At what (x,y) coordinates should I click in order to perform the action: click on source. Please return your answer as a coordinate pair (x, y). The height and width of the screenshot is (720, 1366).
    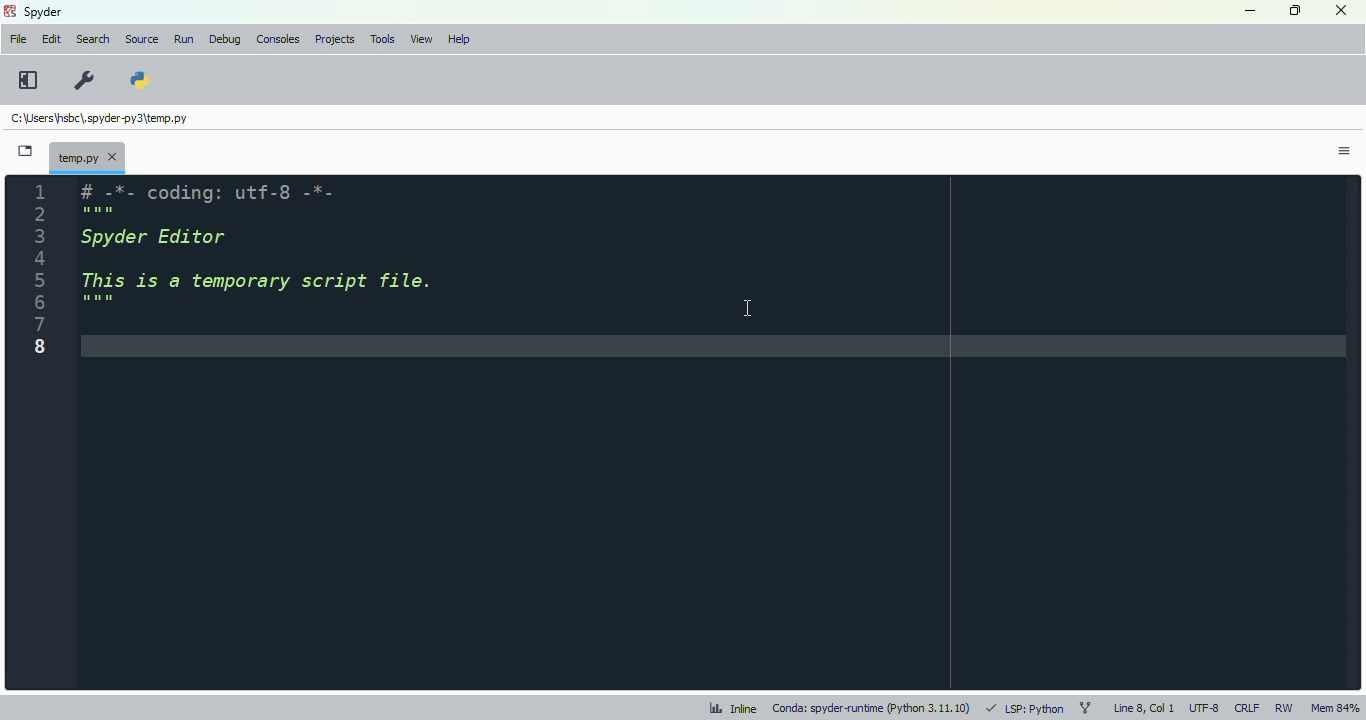
    Looking at the image, I should click on (142, 39).